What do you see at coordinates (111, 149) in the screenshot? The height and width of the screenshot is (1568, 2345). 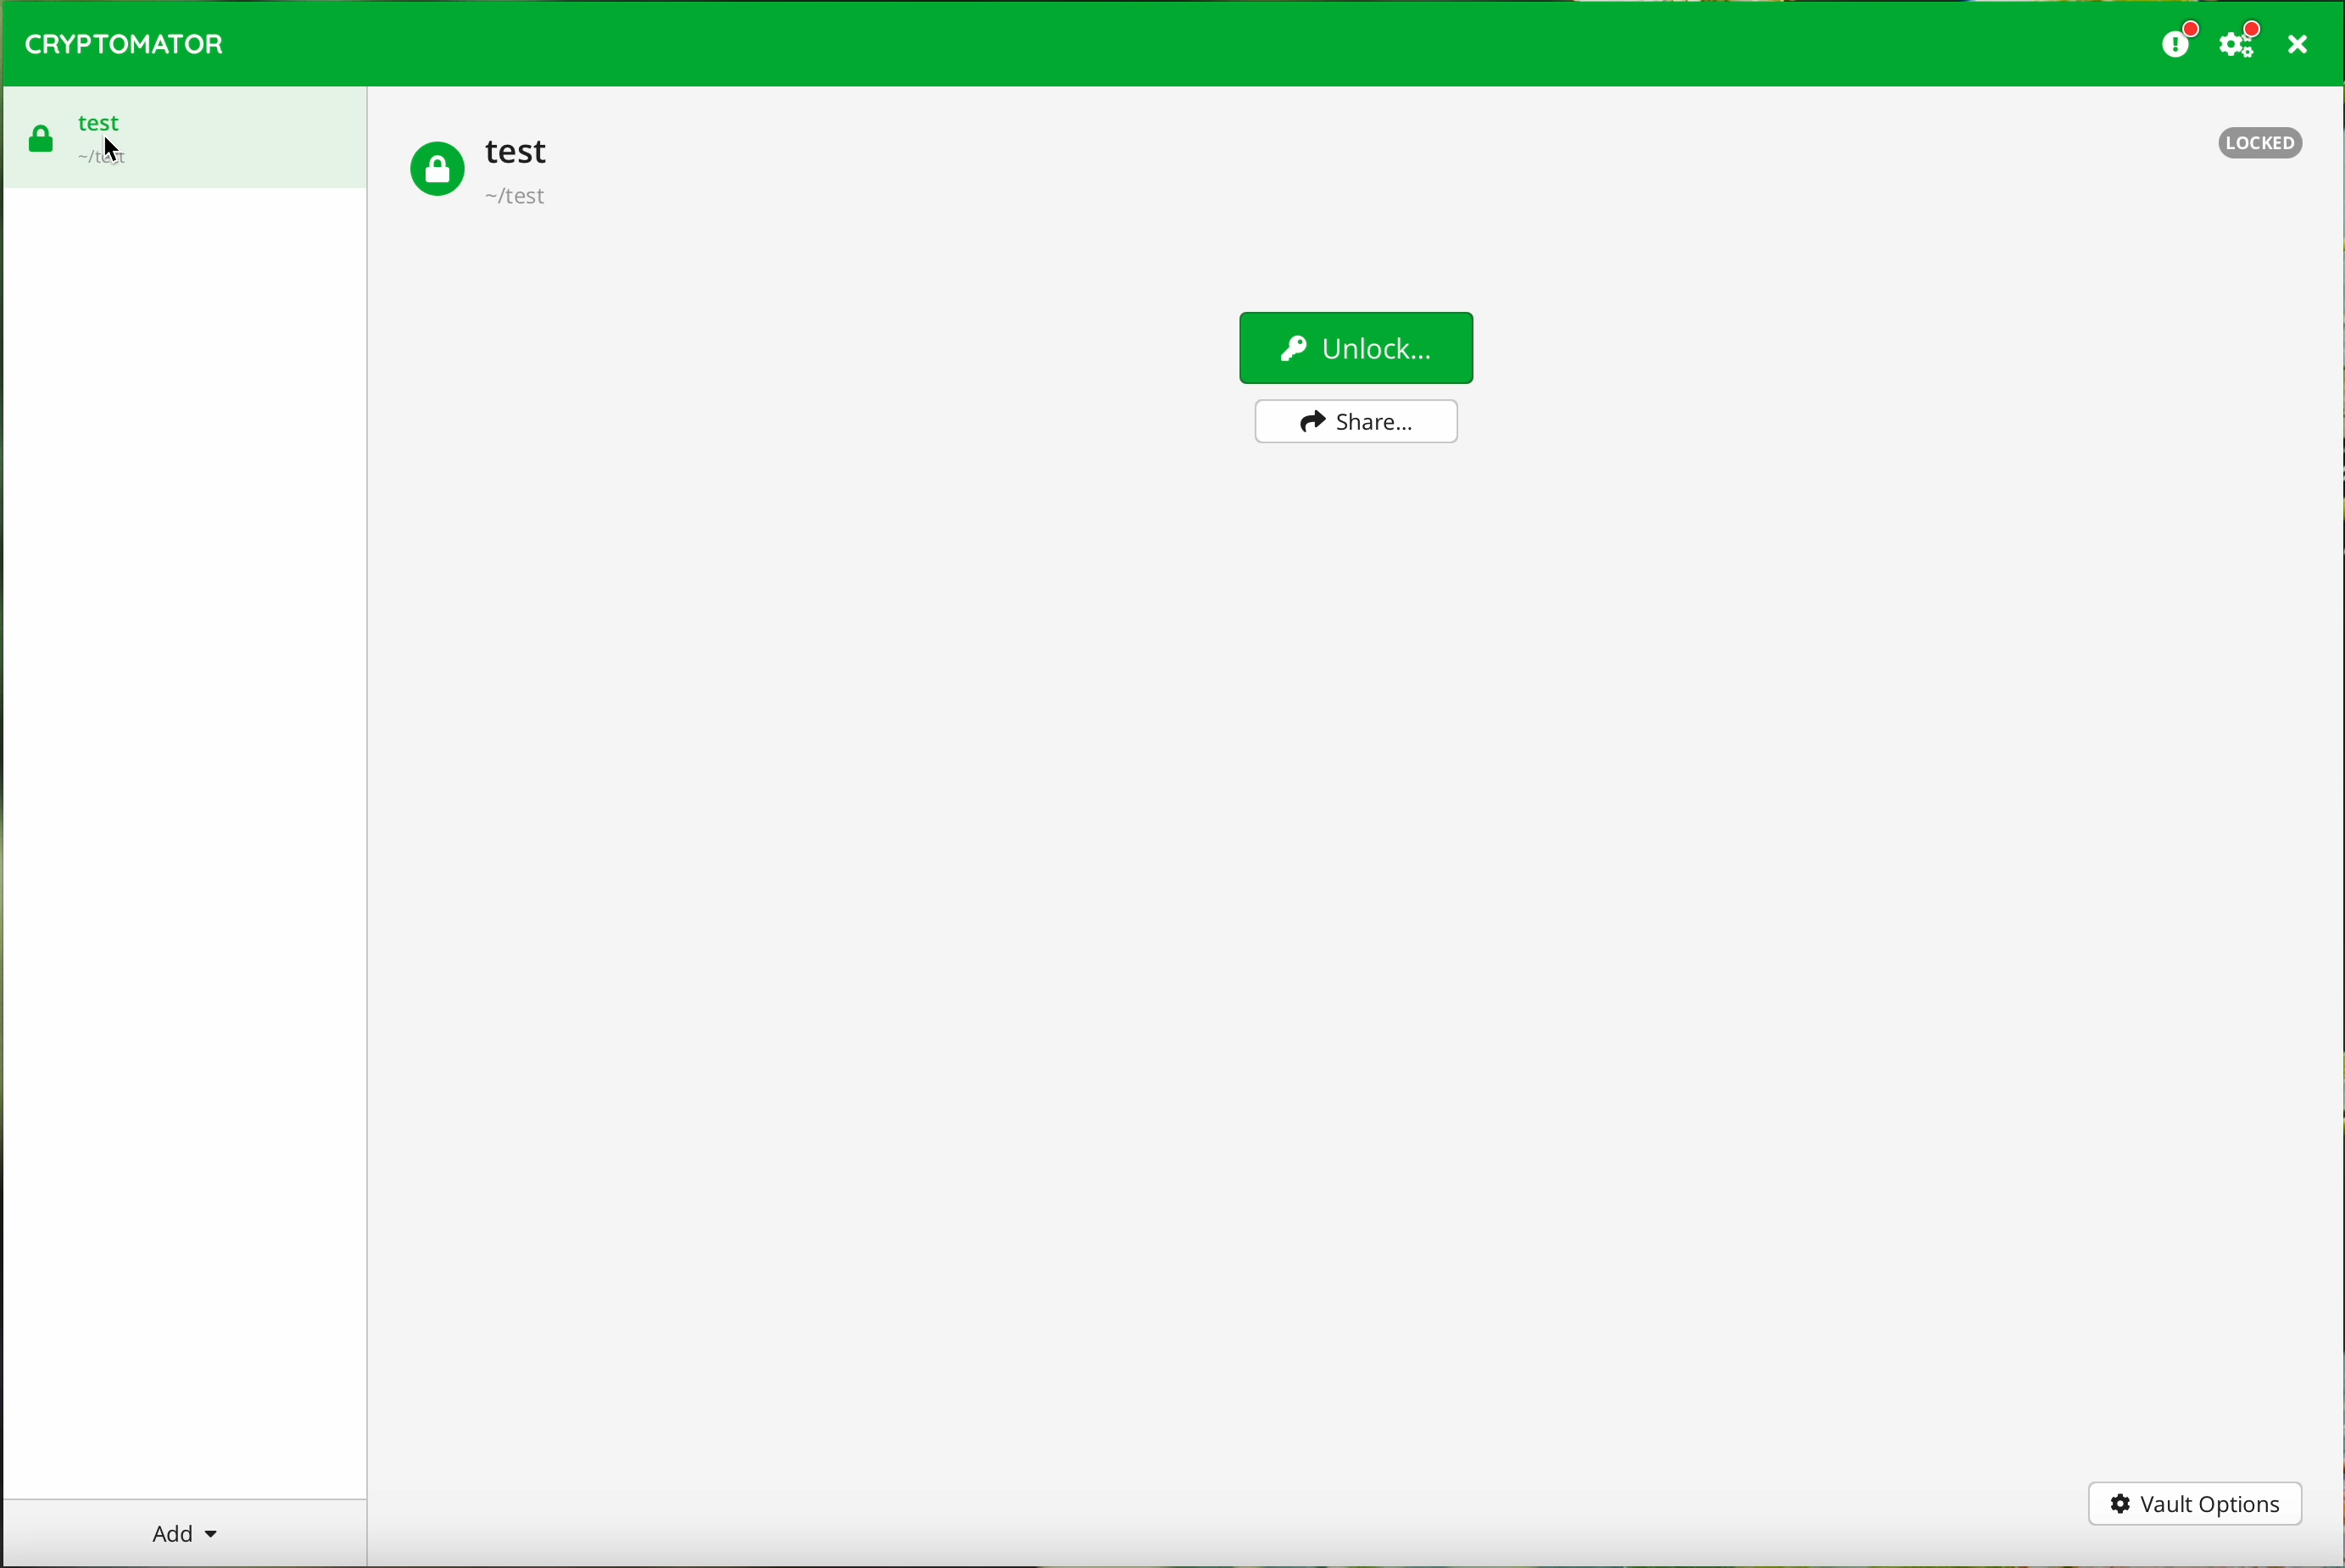 I see `cursor` at bounding box center [111, 149].